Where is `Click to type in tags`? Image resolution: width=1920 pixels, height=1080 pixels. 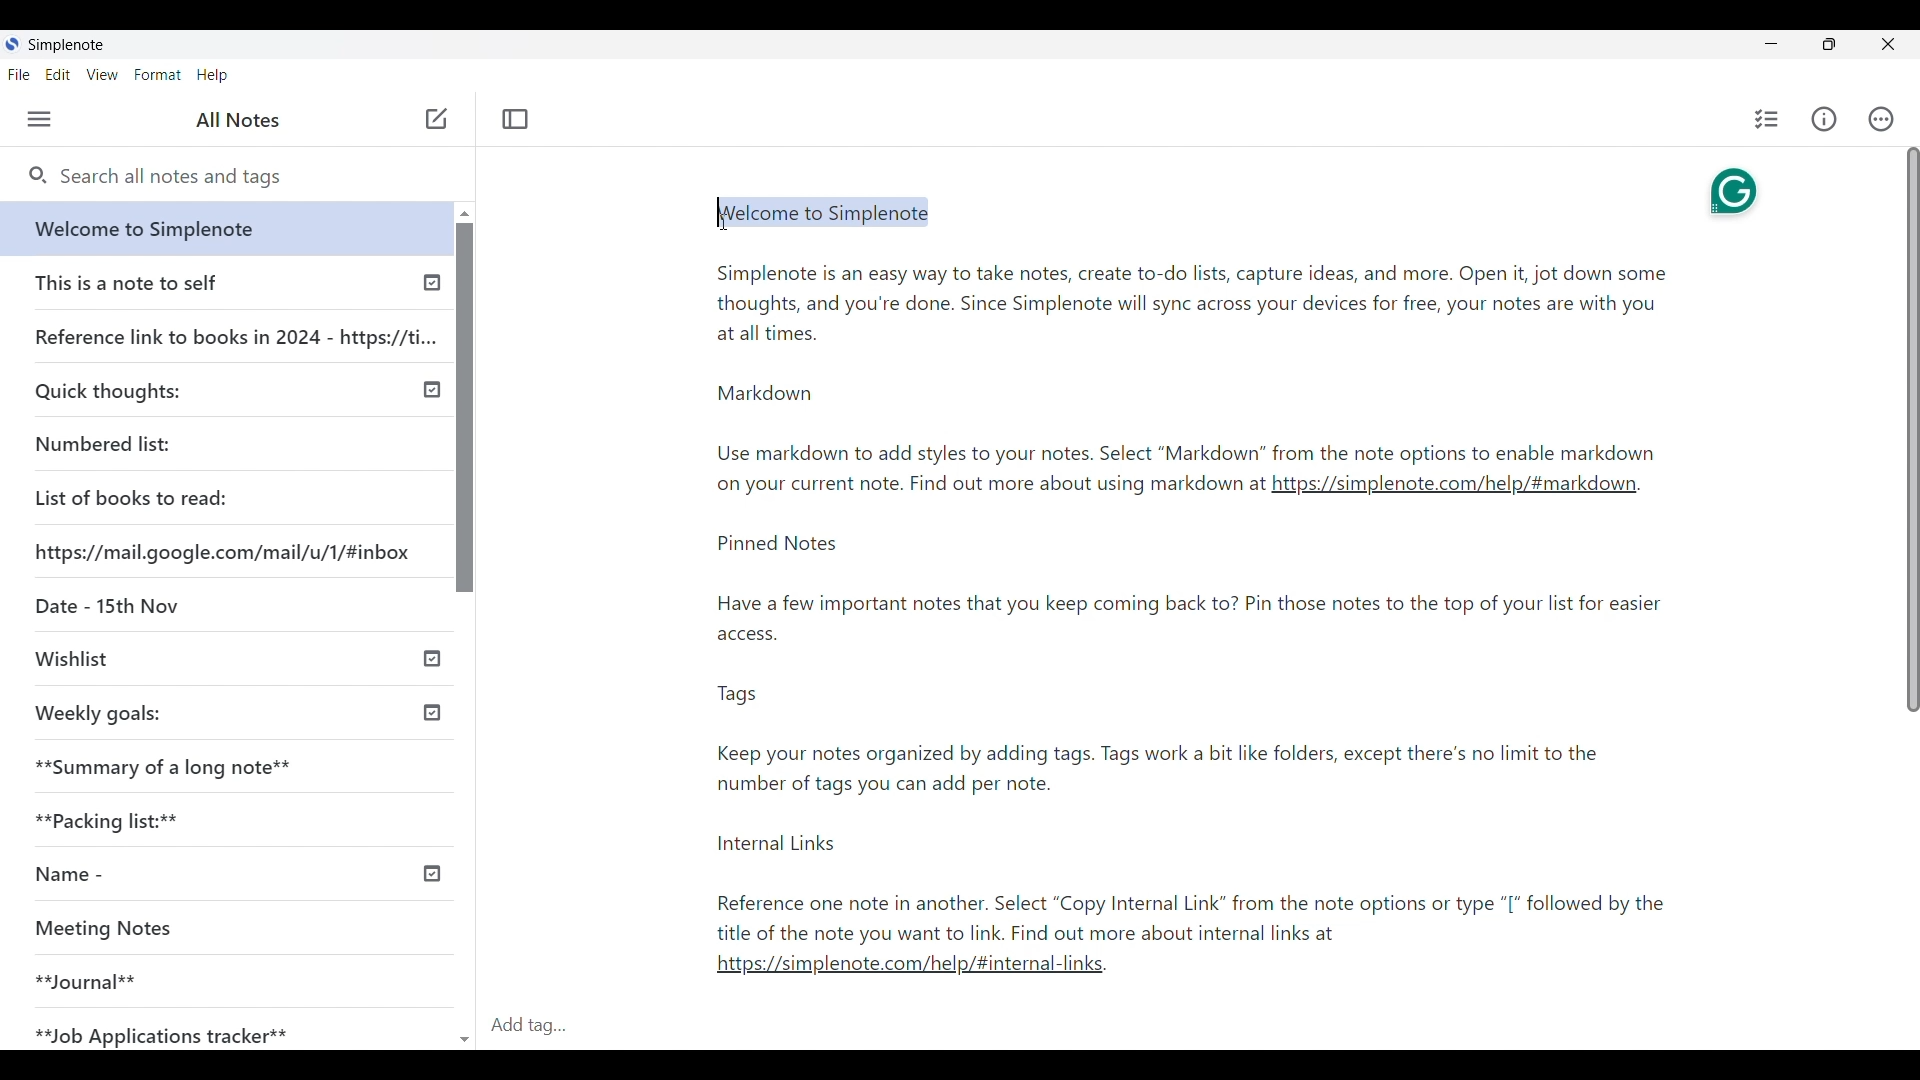
Click to type in tags is located at coordinates (1198, 1026).